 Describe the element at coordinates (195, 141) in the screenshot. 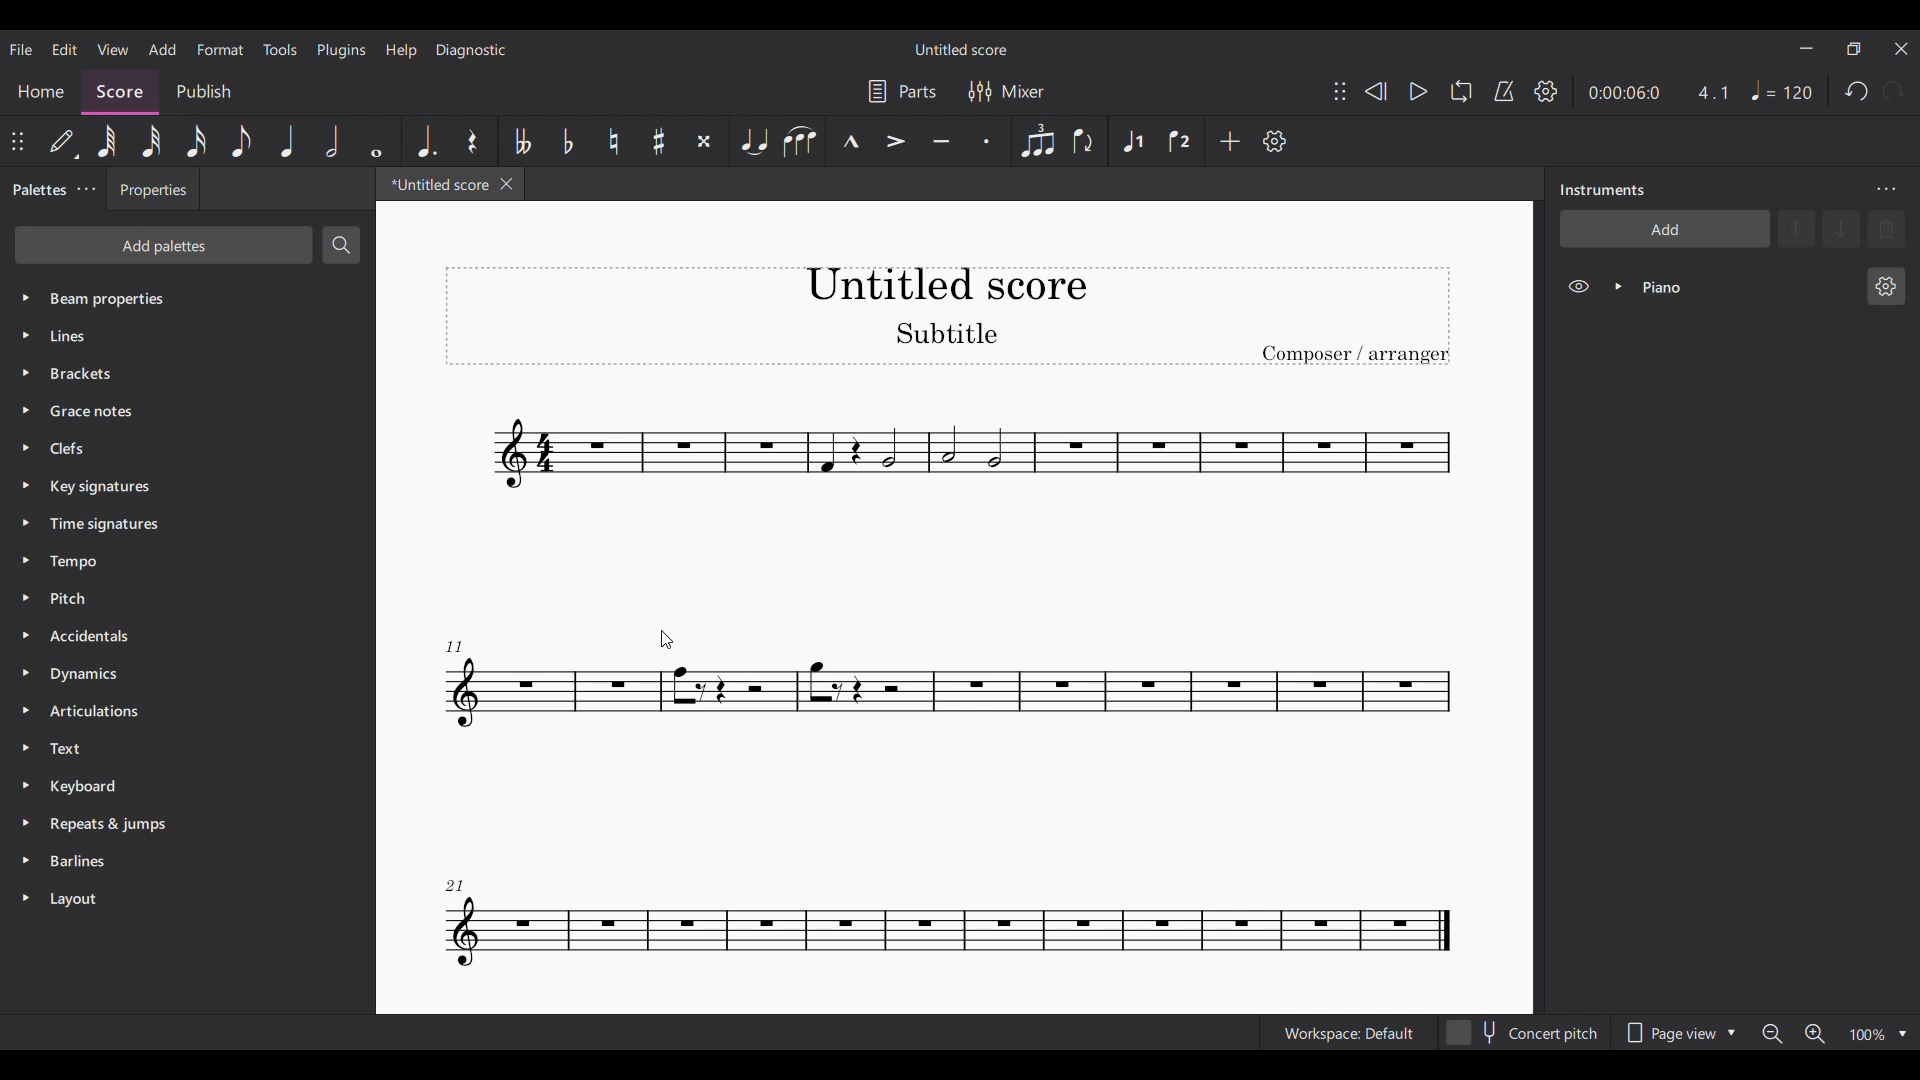

I see `16th note` at that location.